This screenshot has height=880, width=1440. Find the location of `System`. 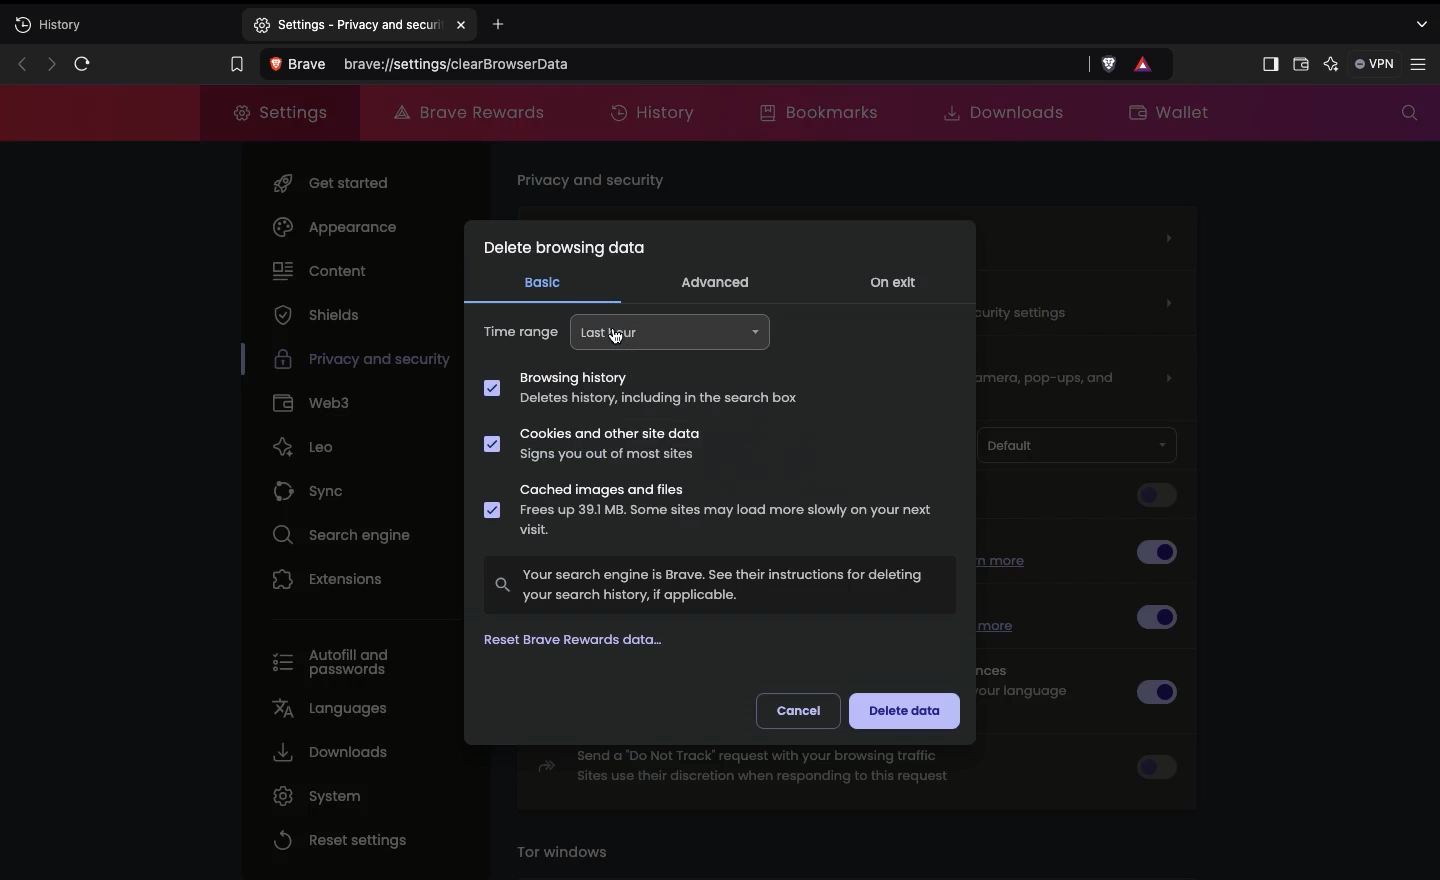

System is located at coordinates (317, 796).